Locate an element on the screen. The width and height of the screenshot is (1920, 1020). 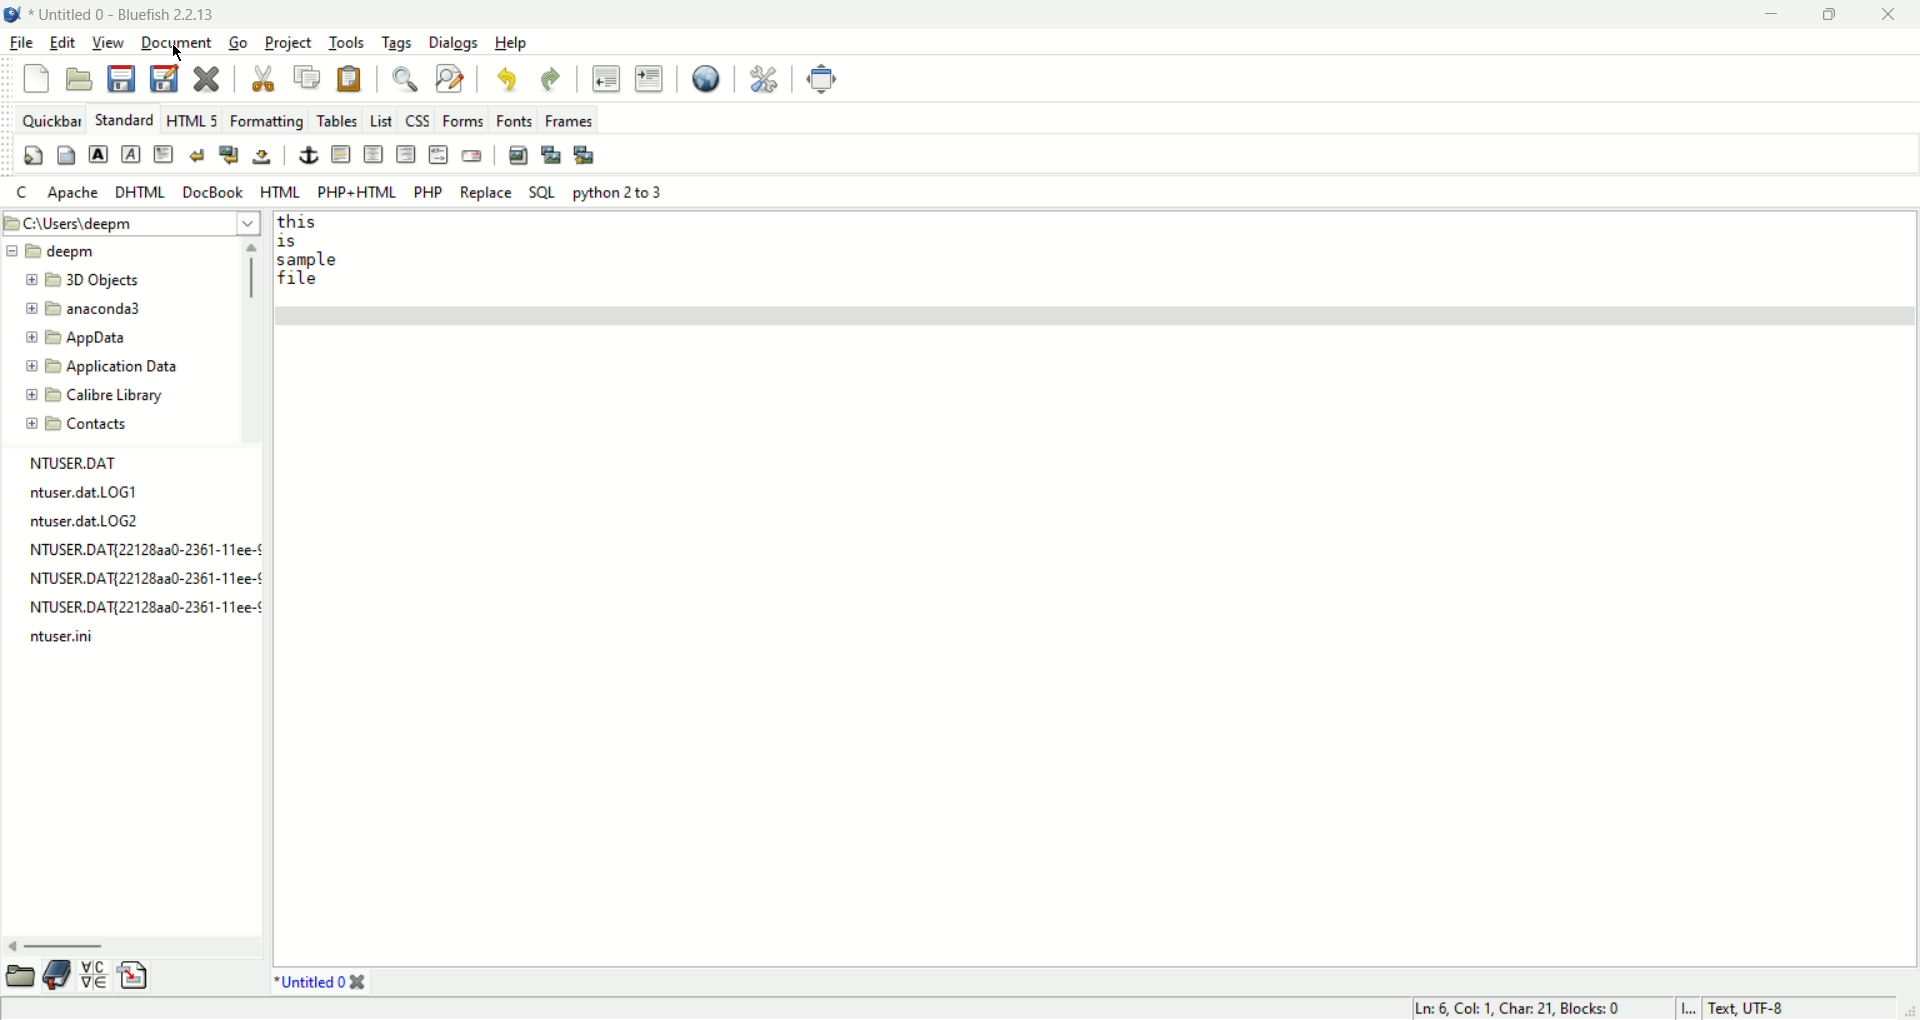
formatting is located at coordinates (268, 120).